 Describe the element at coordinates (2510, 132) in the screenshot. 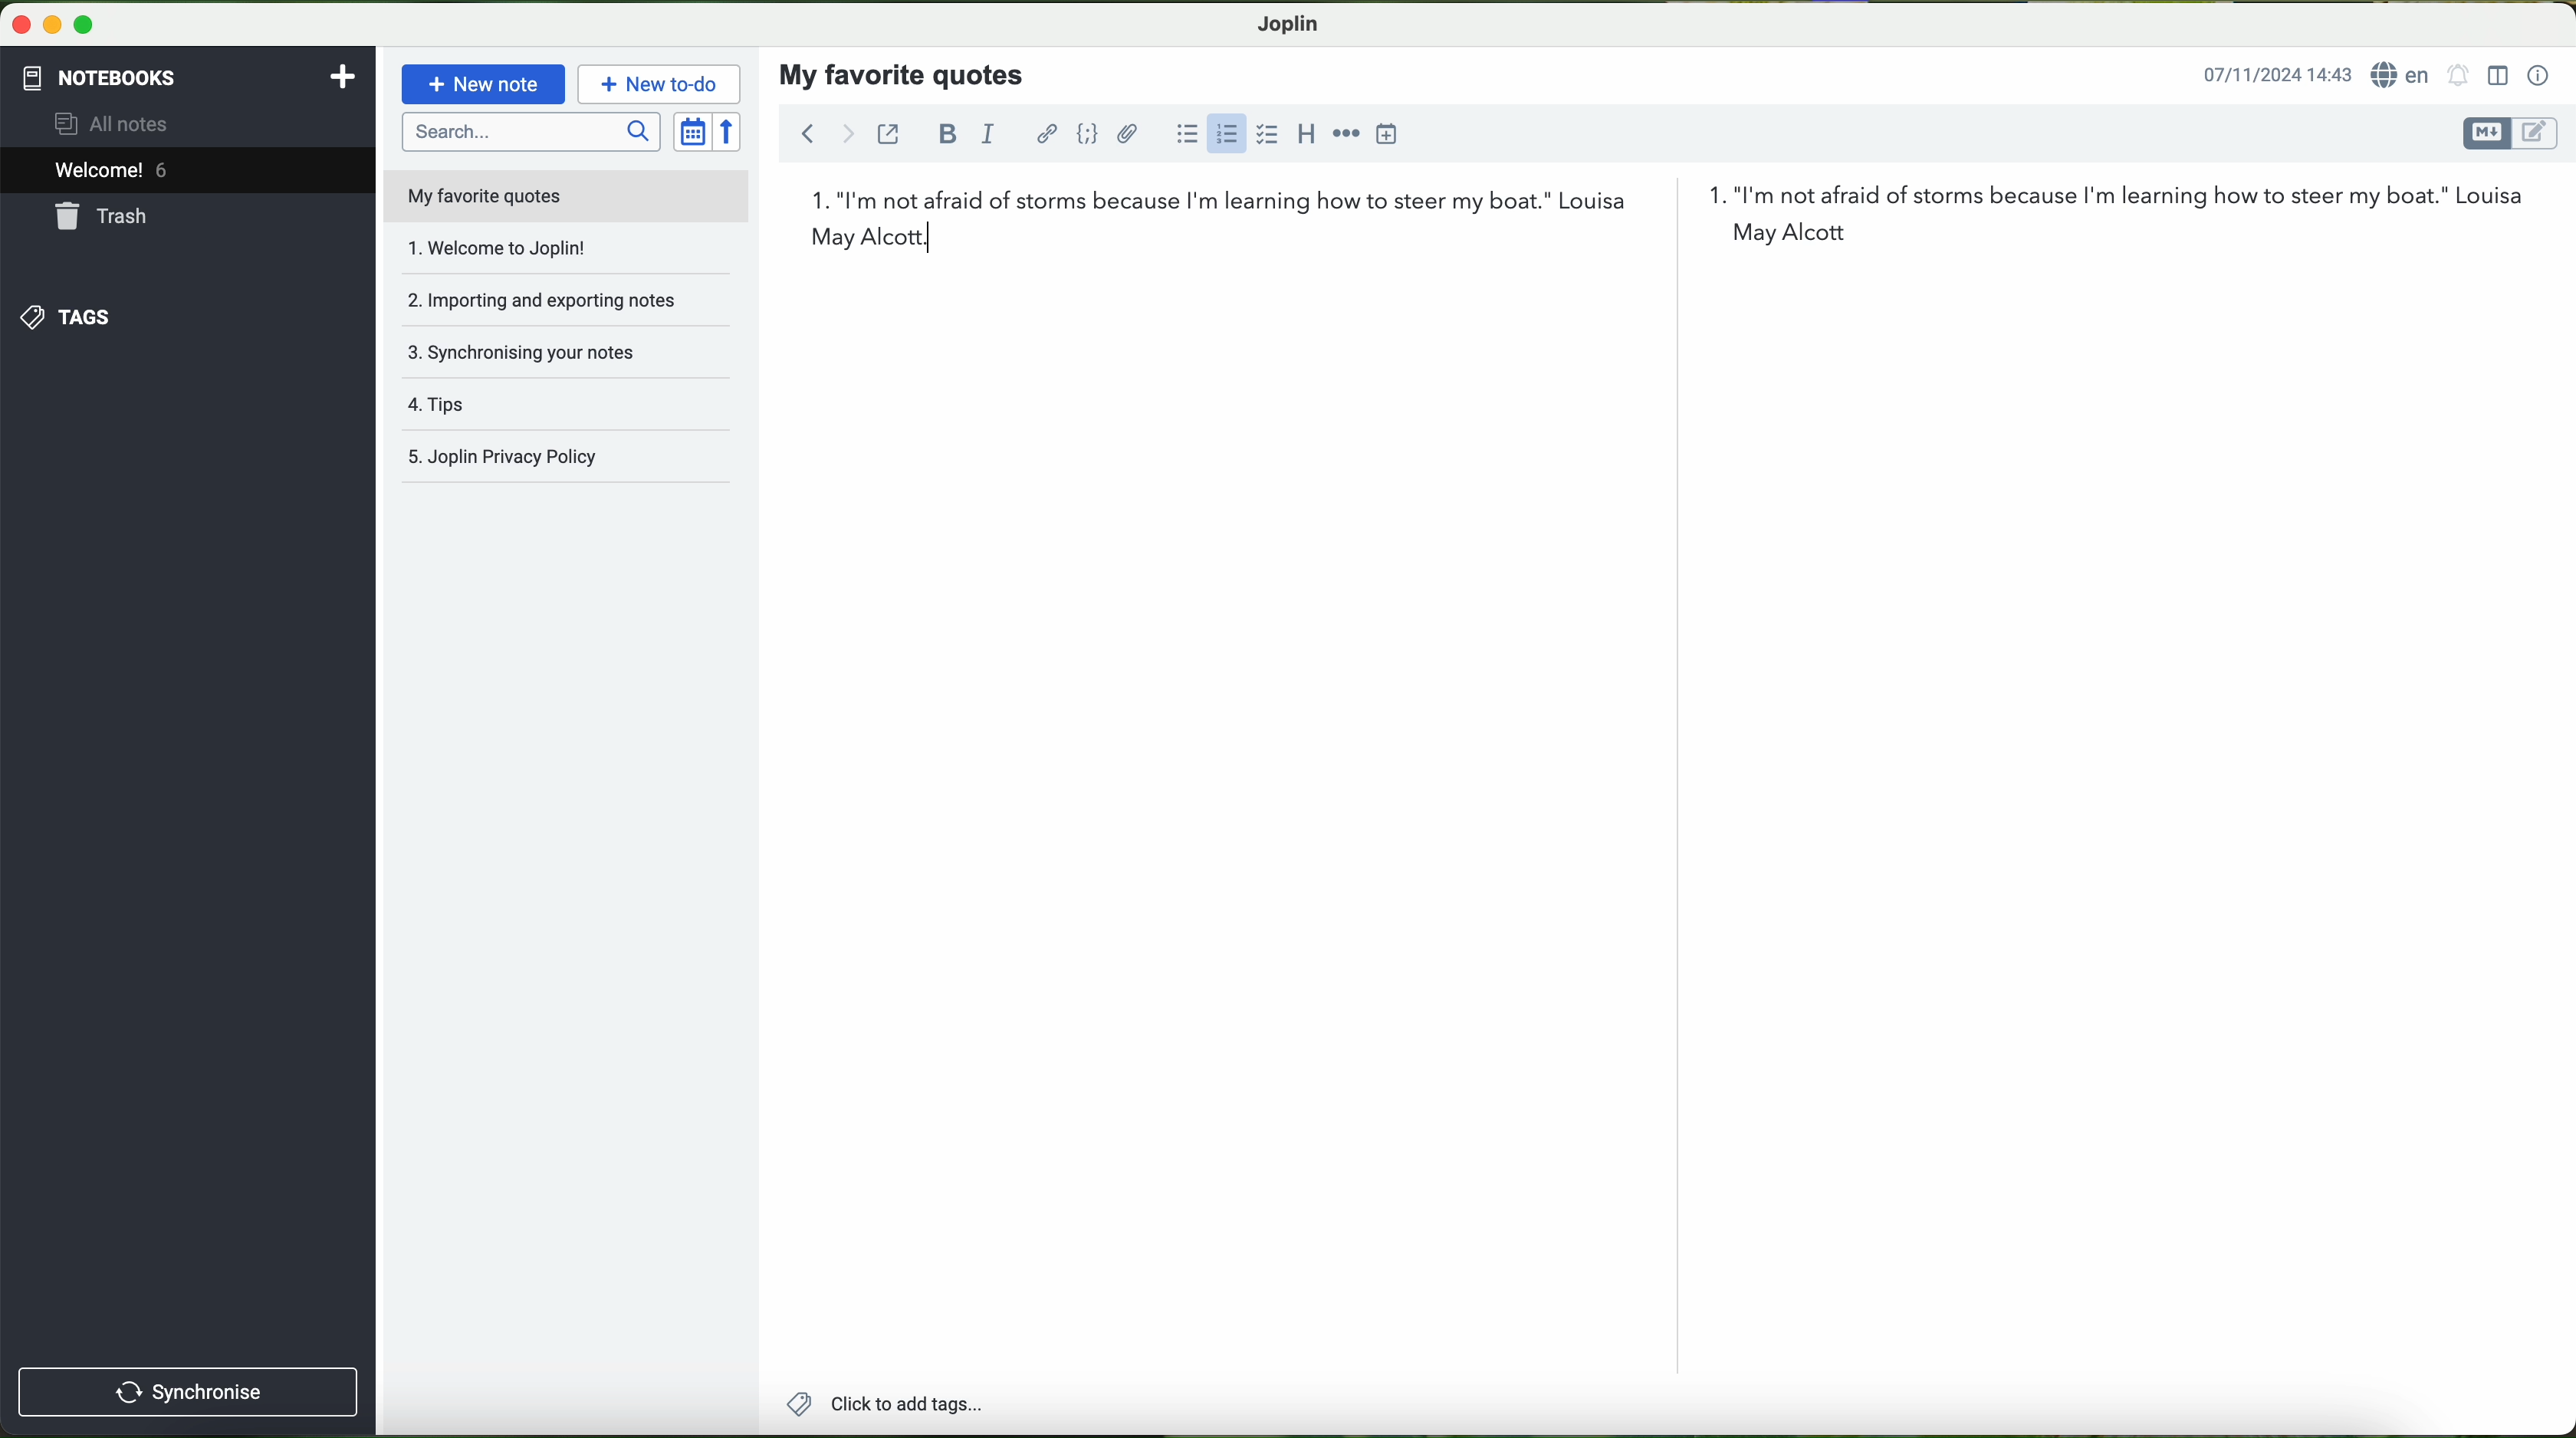

I see `toggle editor` at that location.